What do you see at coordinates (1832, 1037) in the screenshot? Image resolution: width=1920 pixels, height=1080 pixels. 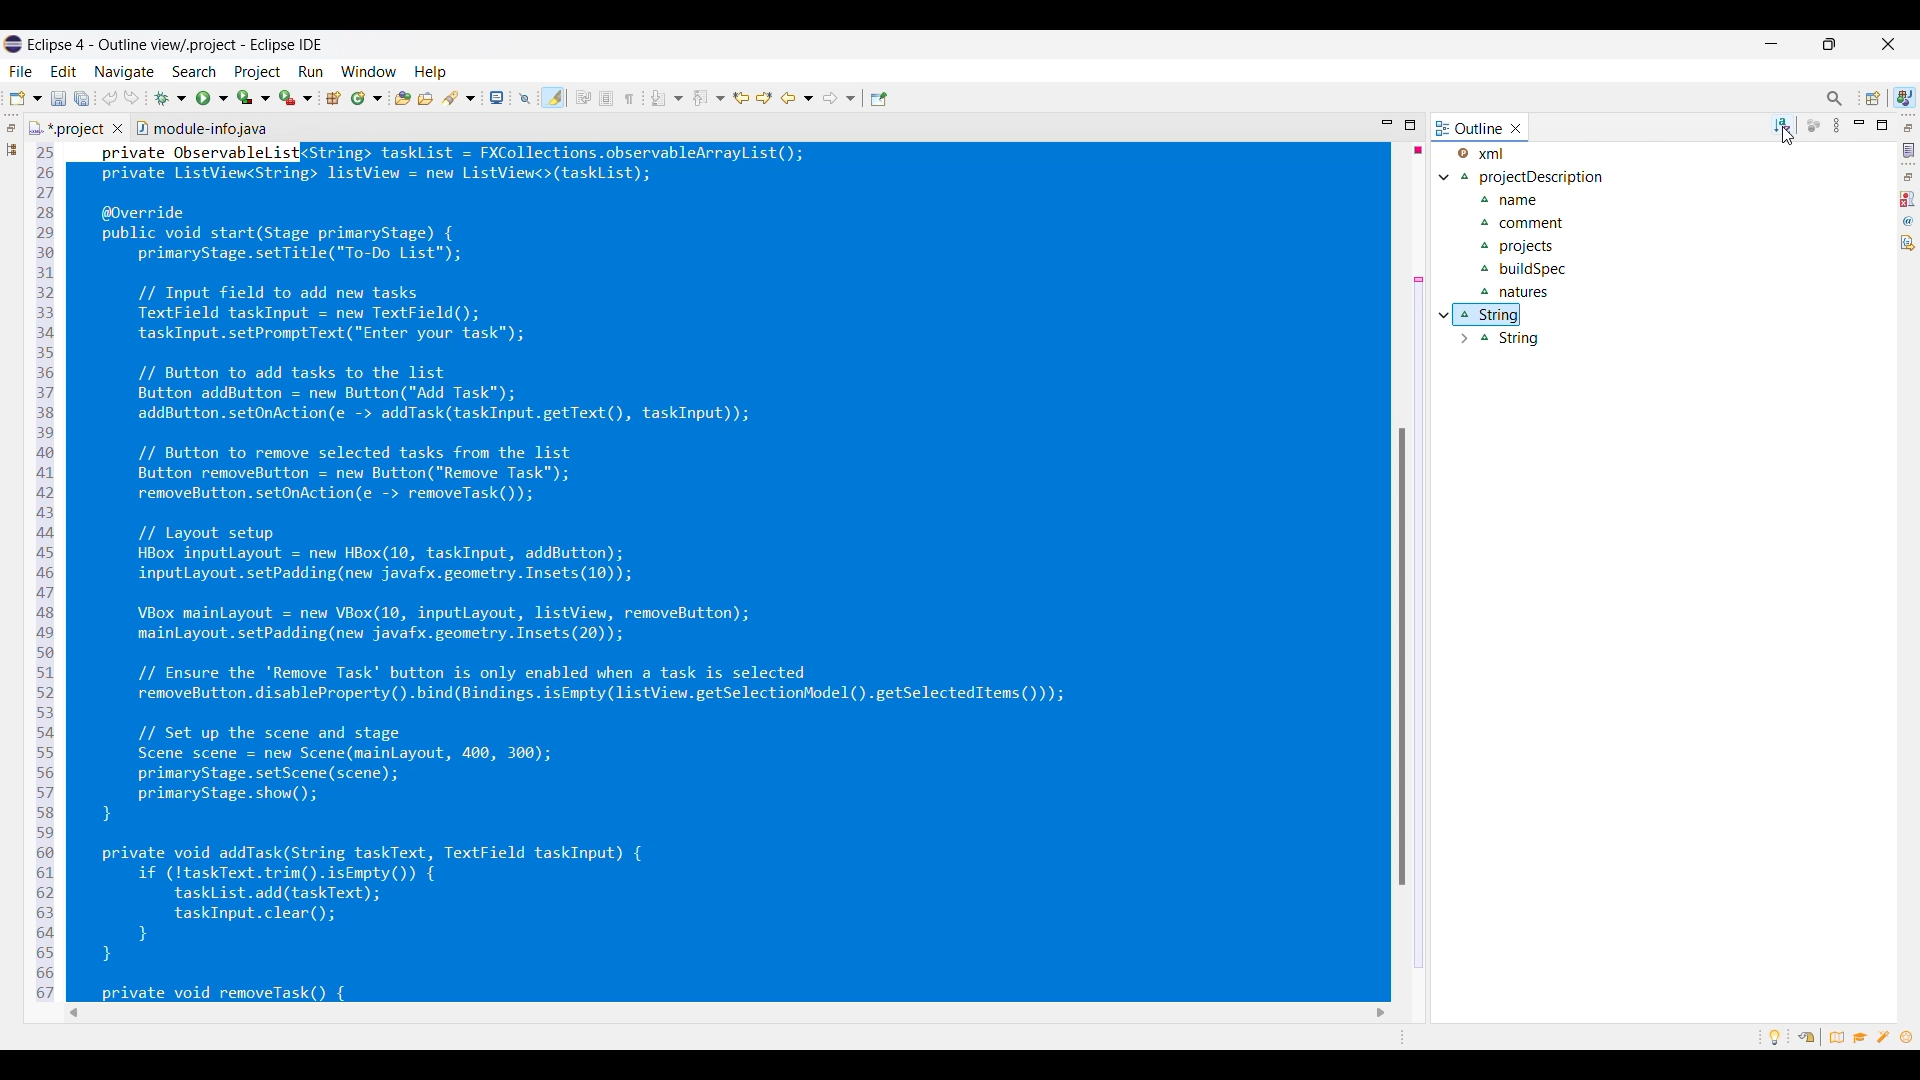 I see `Overview` at bounding box center [1832, 1037].